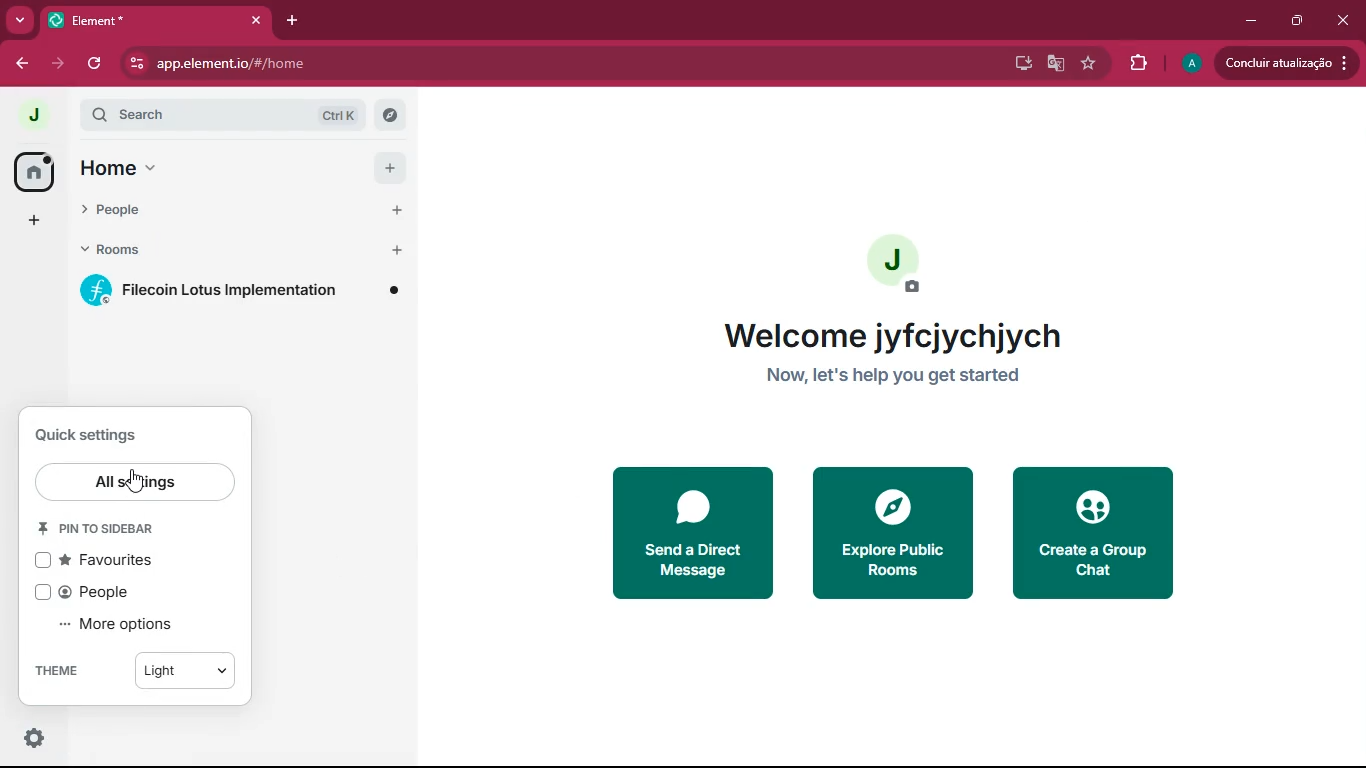 The height and width of the screenshot is (768, 1366). Describe the element at coordinates (1291, 64) in the screenshot. I see `update` at that location.